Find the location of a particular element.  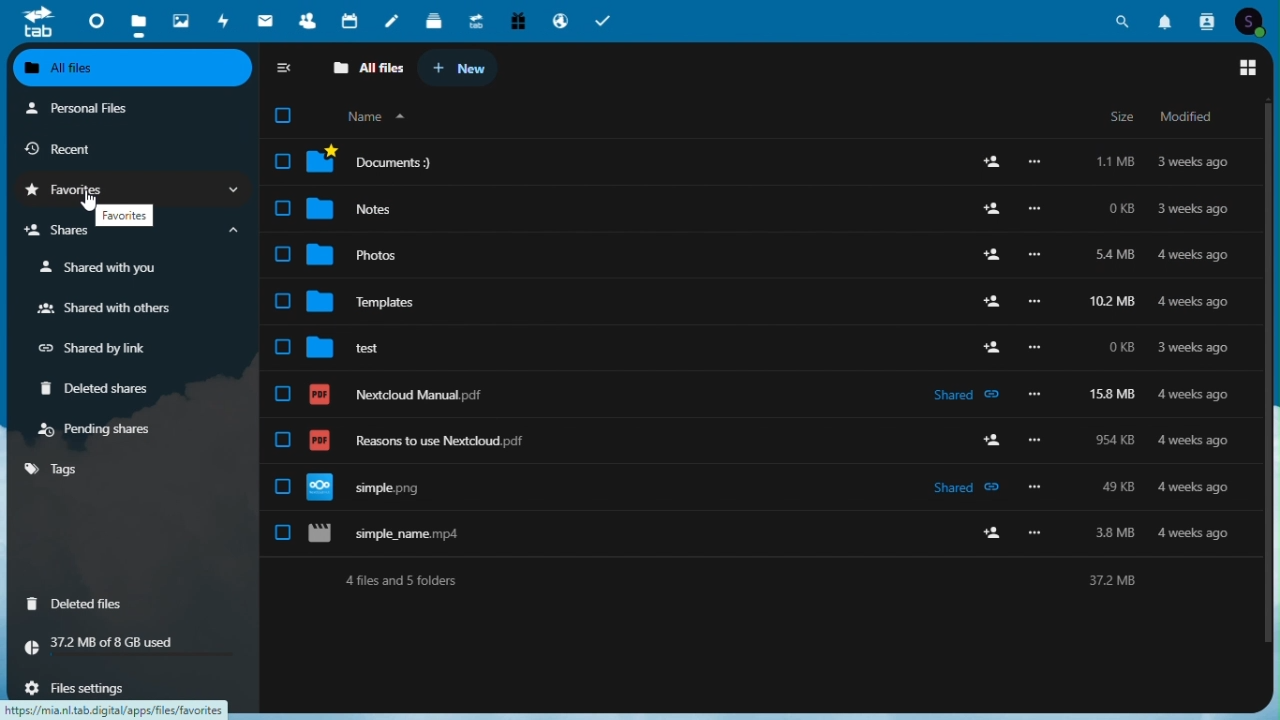

deleted files is located at coordinates (129, 604).